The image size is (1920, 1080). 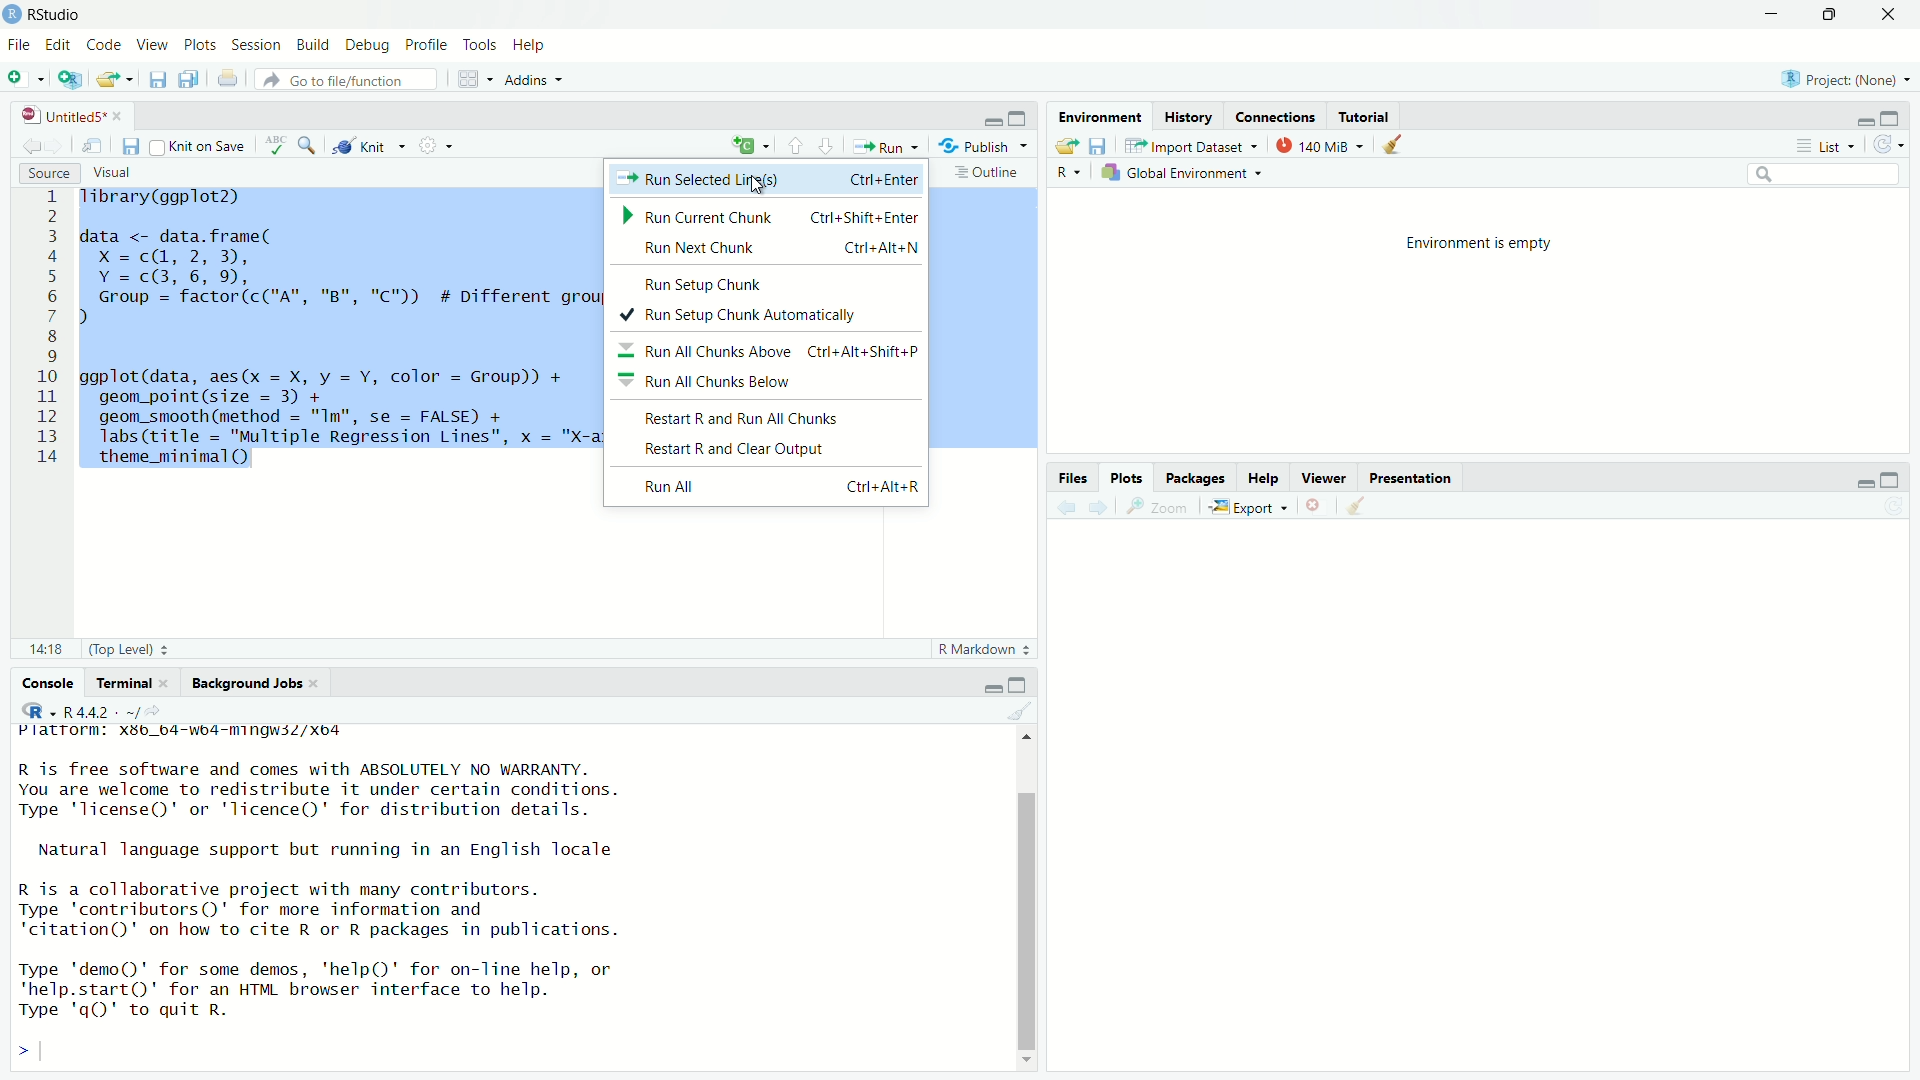 I want to click on R ~, so click(x=1071, y=168).